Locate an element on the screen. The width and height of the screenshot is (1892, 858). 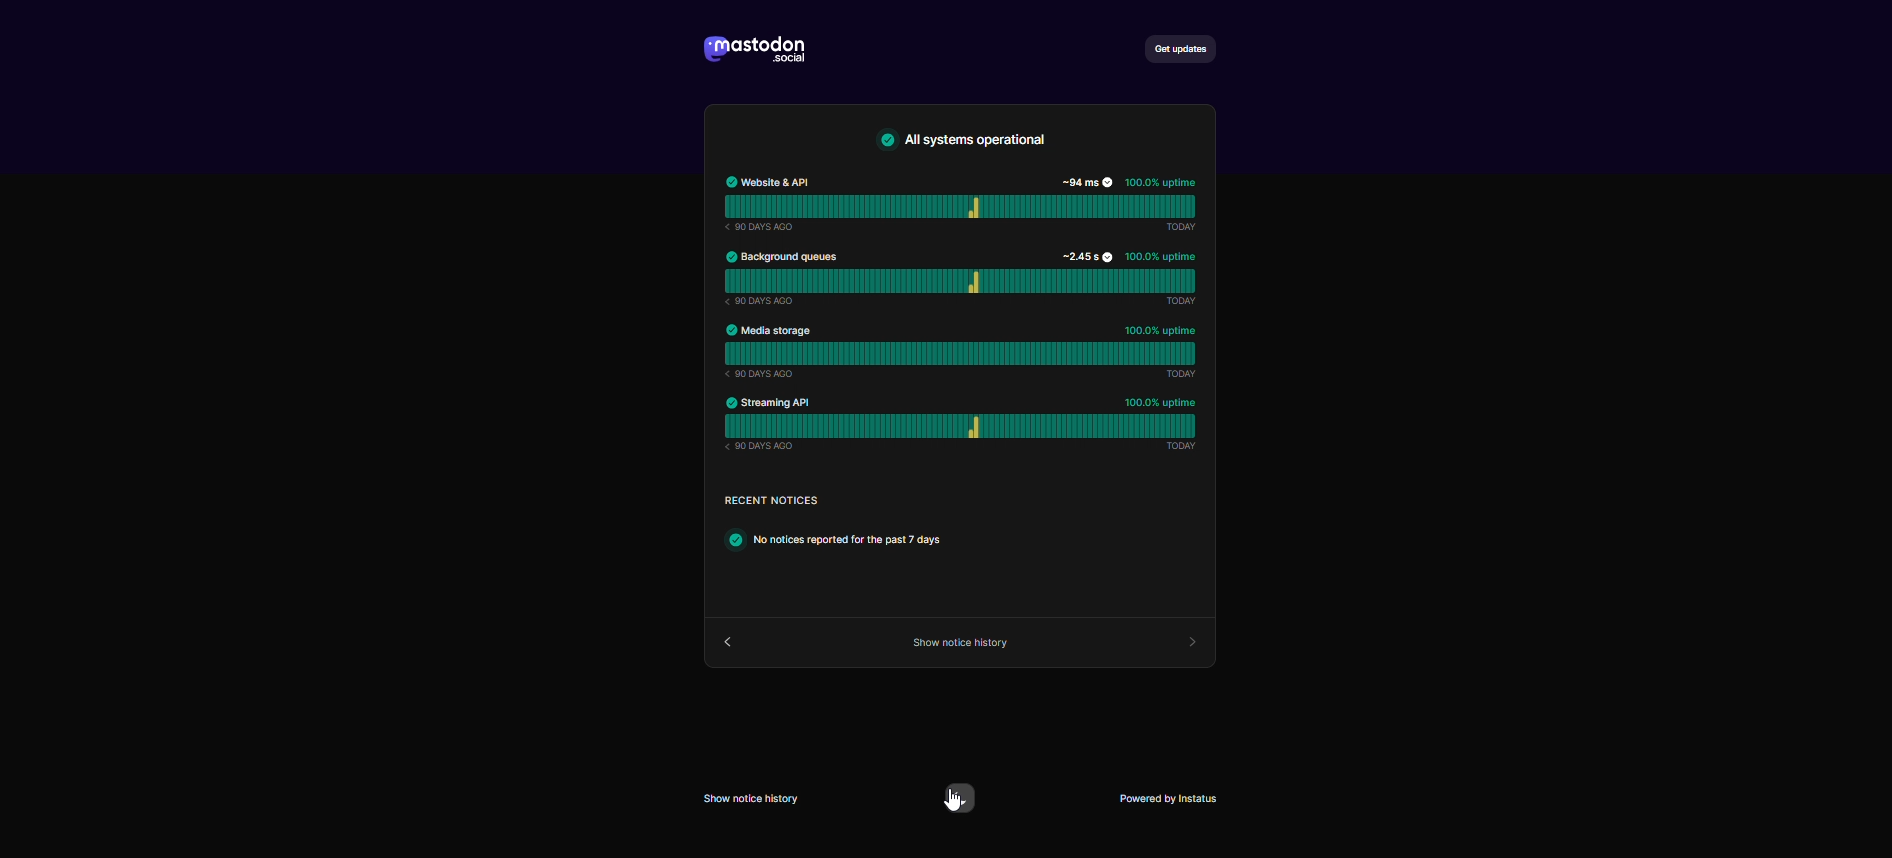
Show notice history is located at coordinates (754, 795).